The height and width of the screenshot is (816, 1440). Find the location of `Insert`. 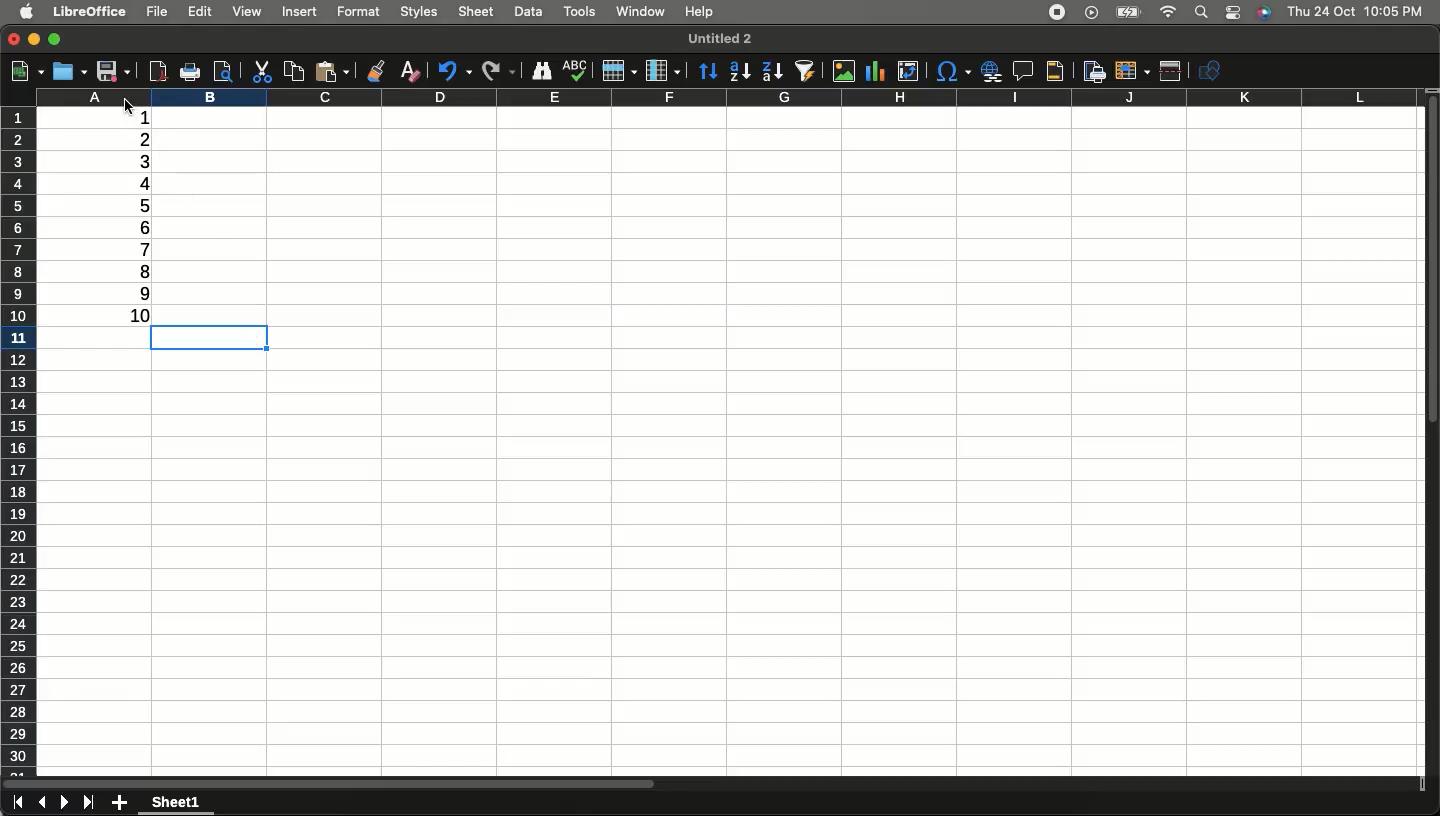

Insert is located at coordinates (302, 14).